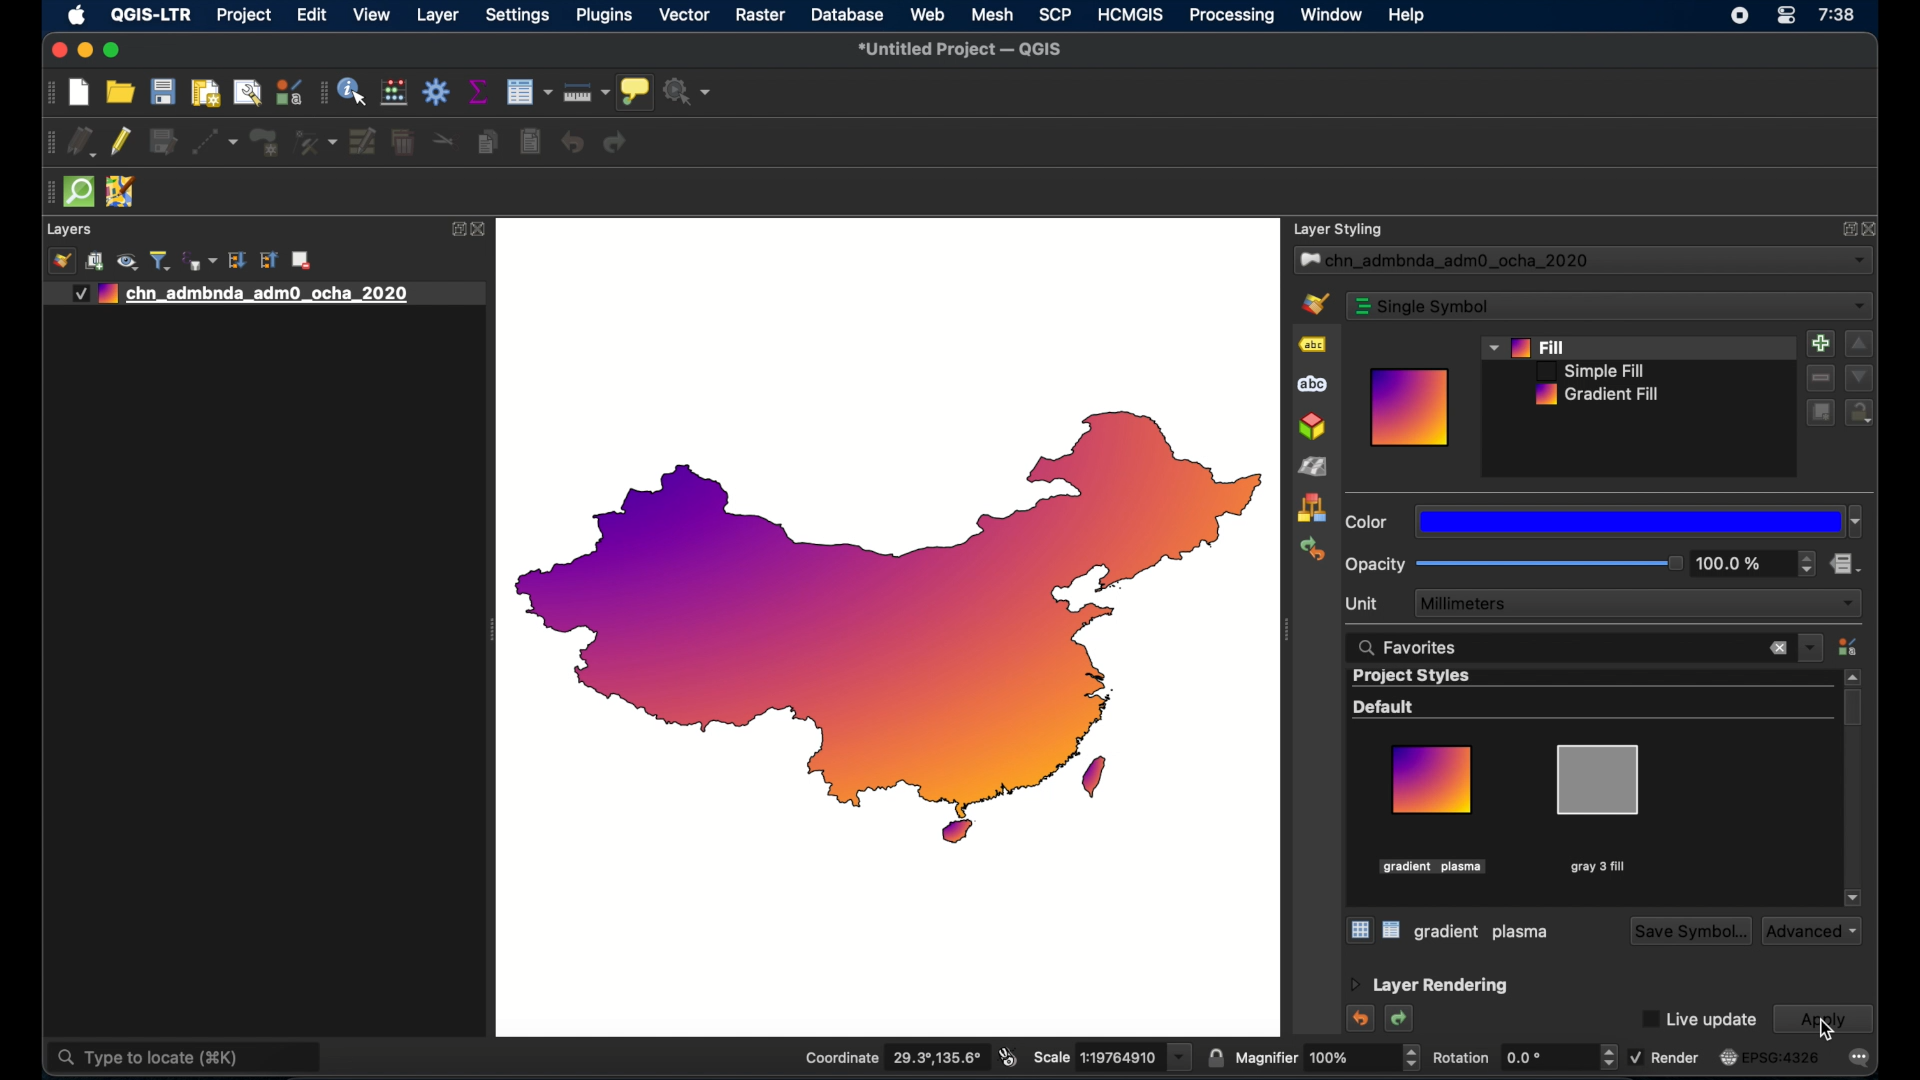 The height and width of the screenshot is (1080, 1920). What do you see at coordinates (289, 91) in the screenshot?
I see `style manager` at bounding box center [289, 91].